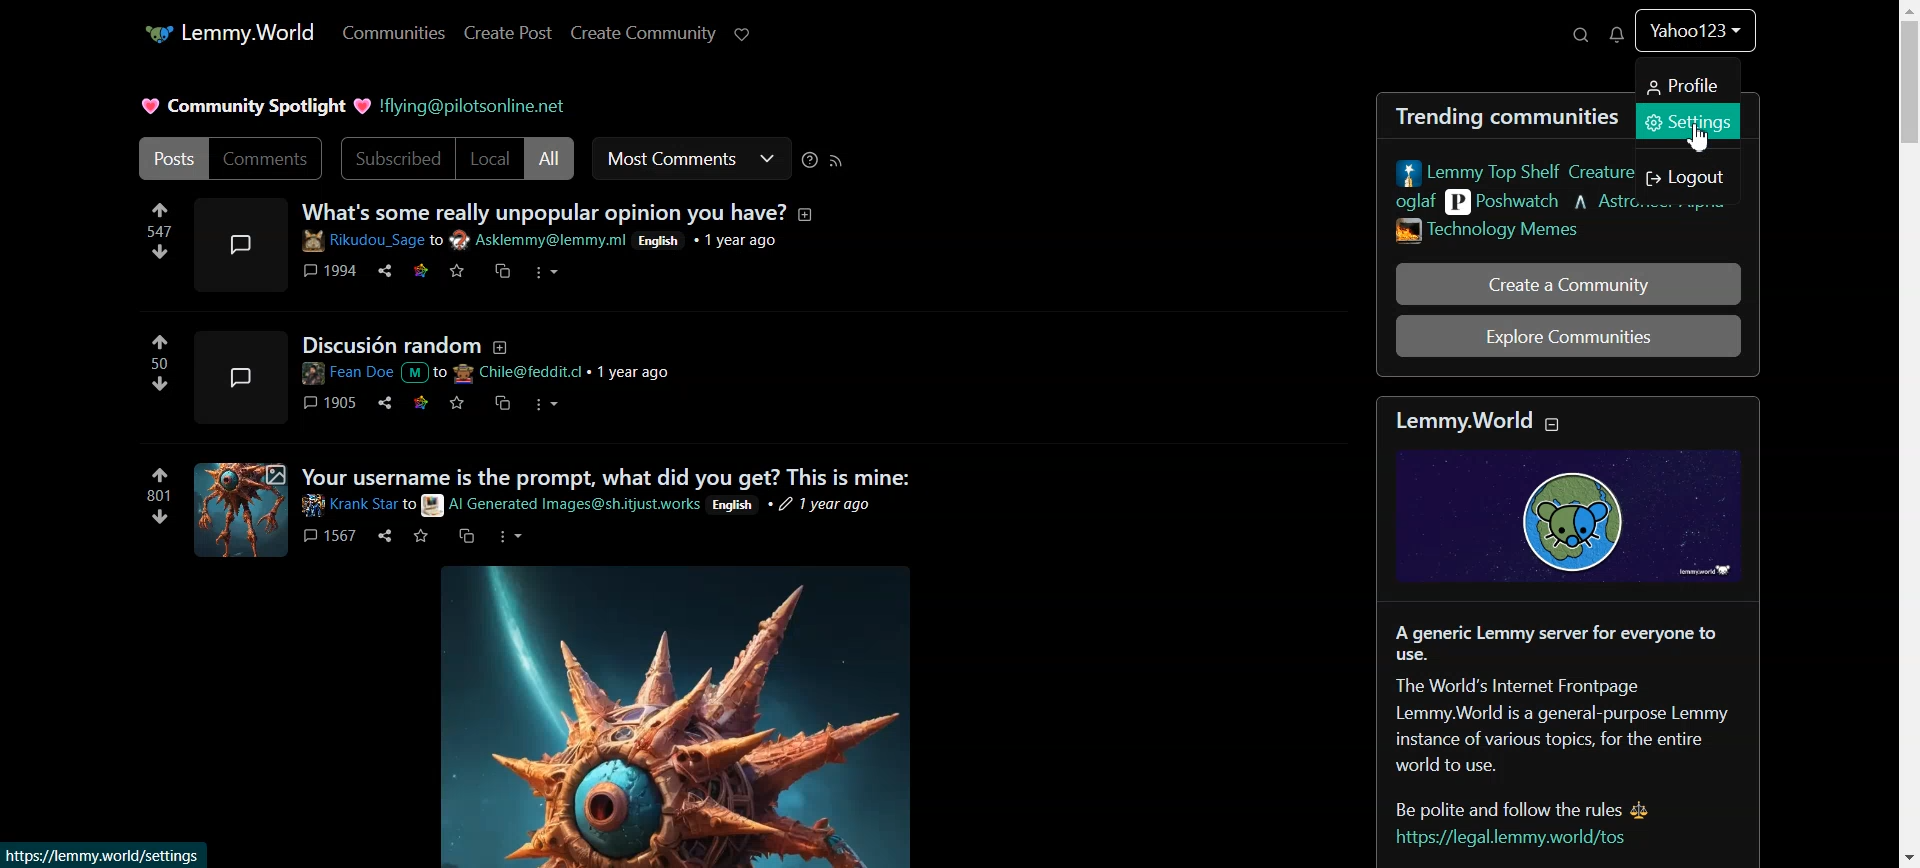 The image size is (1920, 868). What do you see at coordinates (836, 162) in the screenshot?
I see `RSS` at bounding box center [836, 162].